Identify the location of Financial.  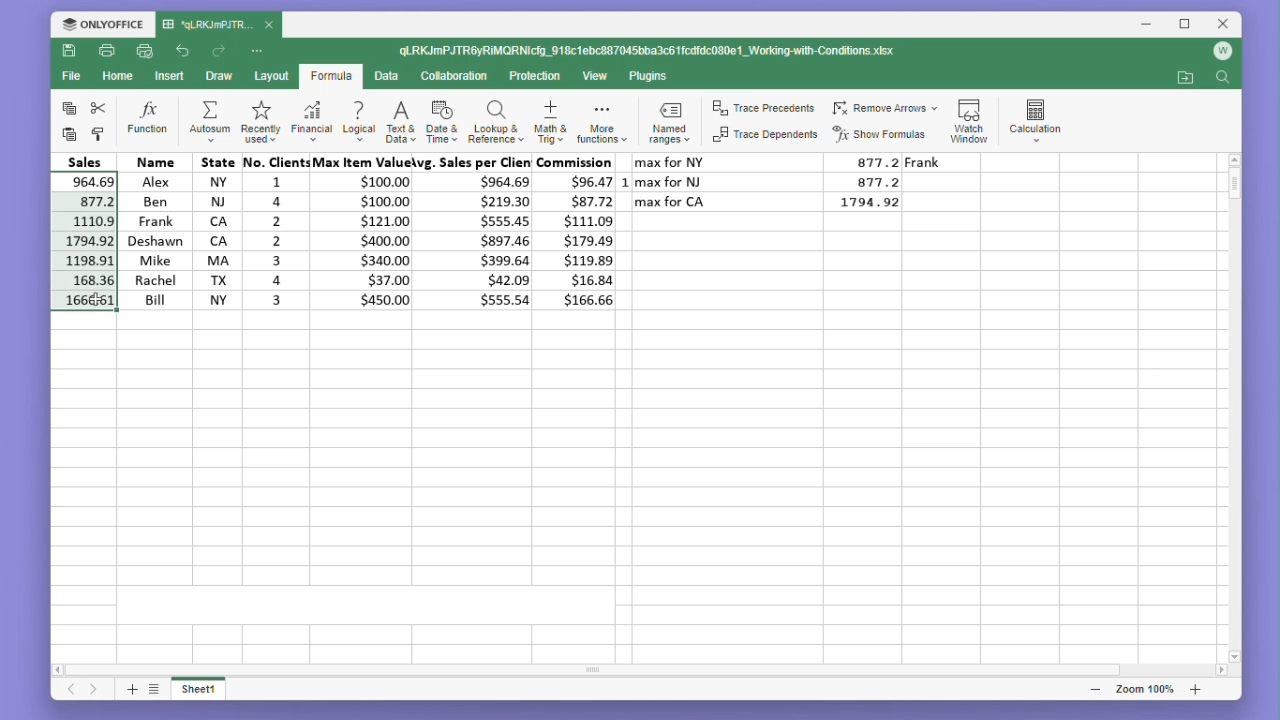
(312, 120).